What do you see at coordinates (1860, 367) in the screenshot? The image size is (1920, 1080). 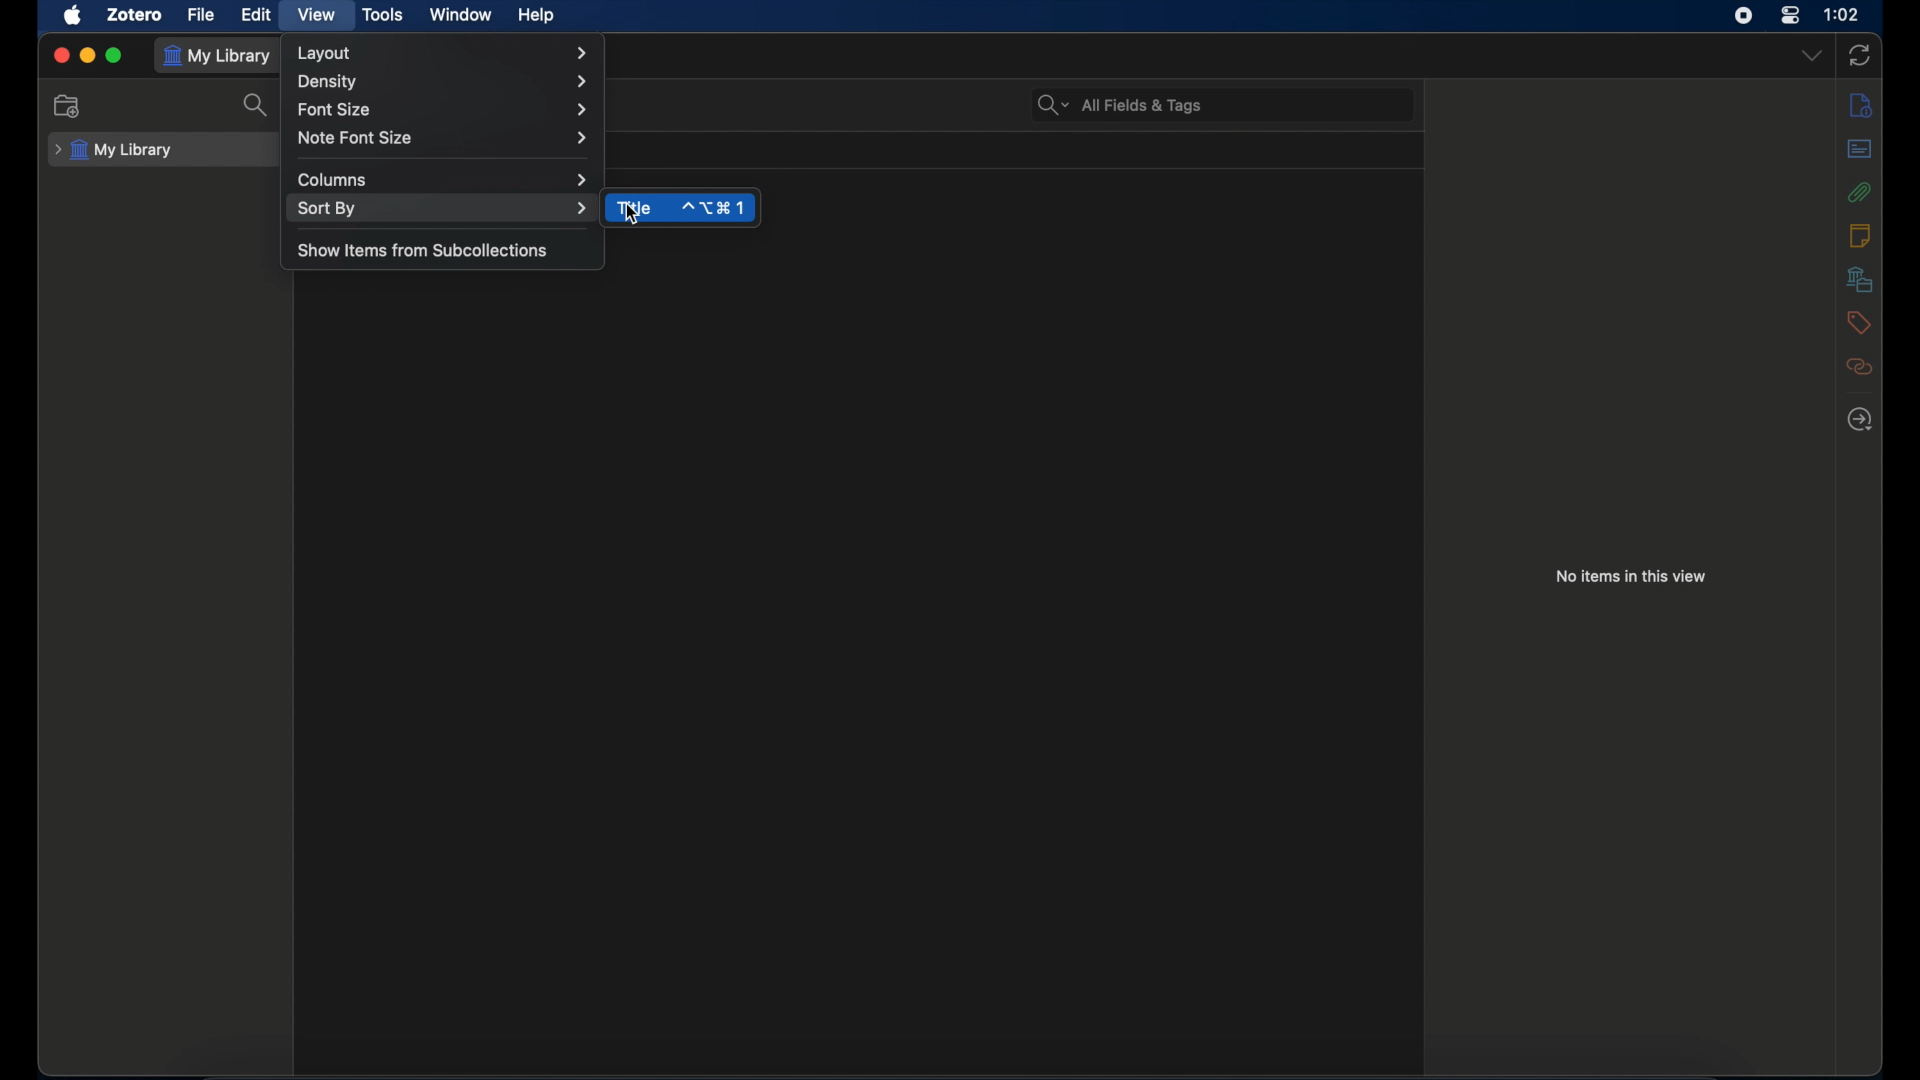 I see `related` at bounding box center [1860, 367].